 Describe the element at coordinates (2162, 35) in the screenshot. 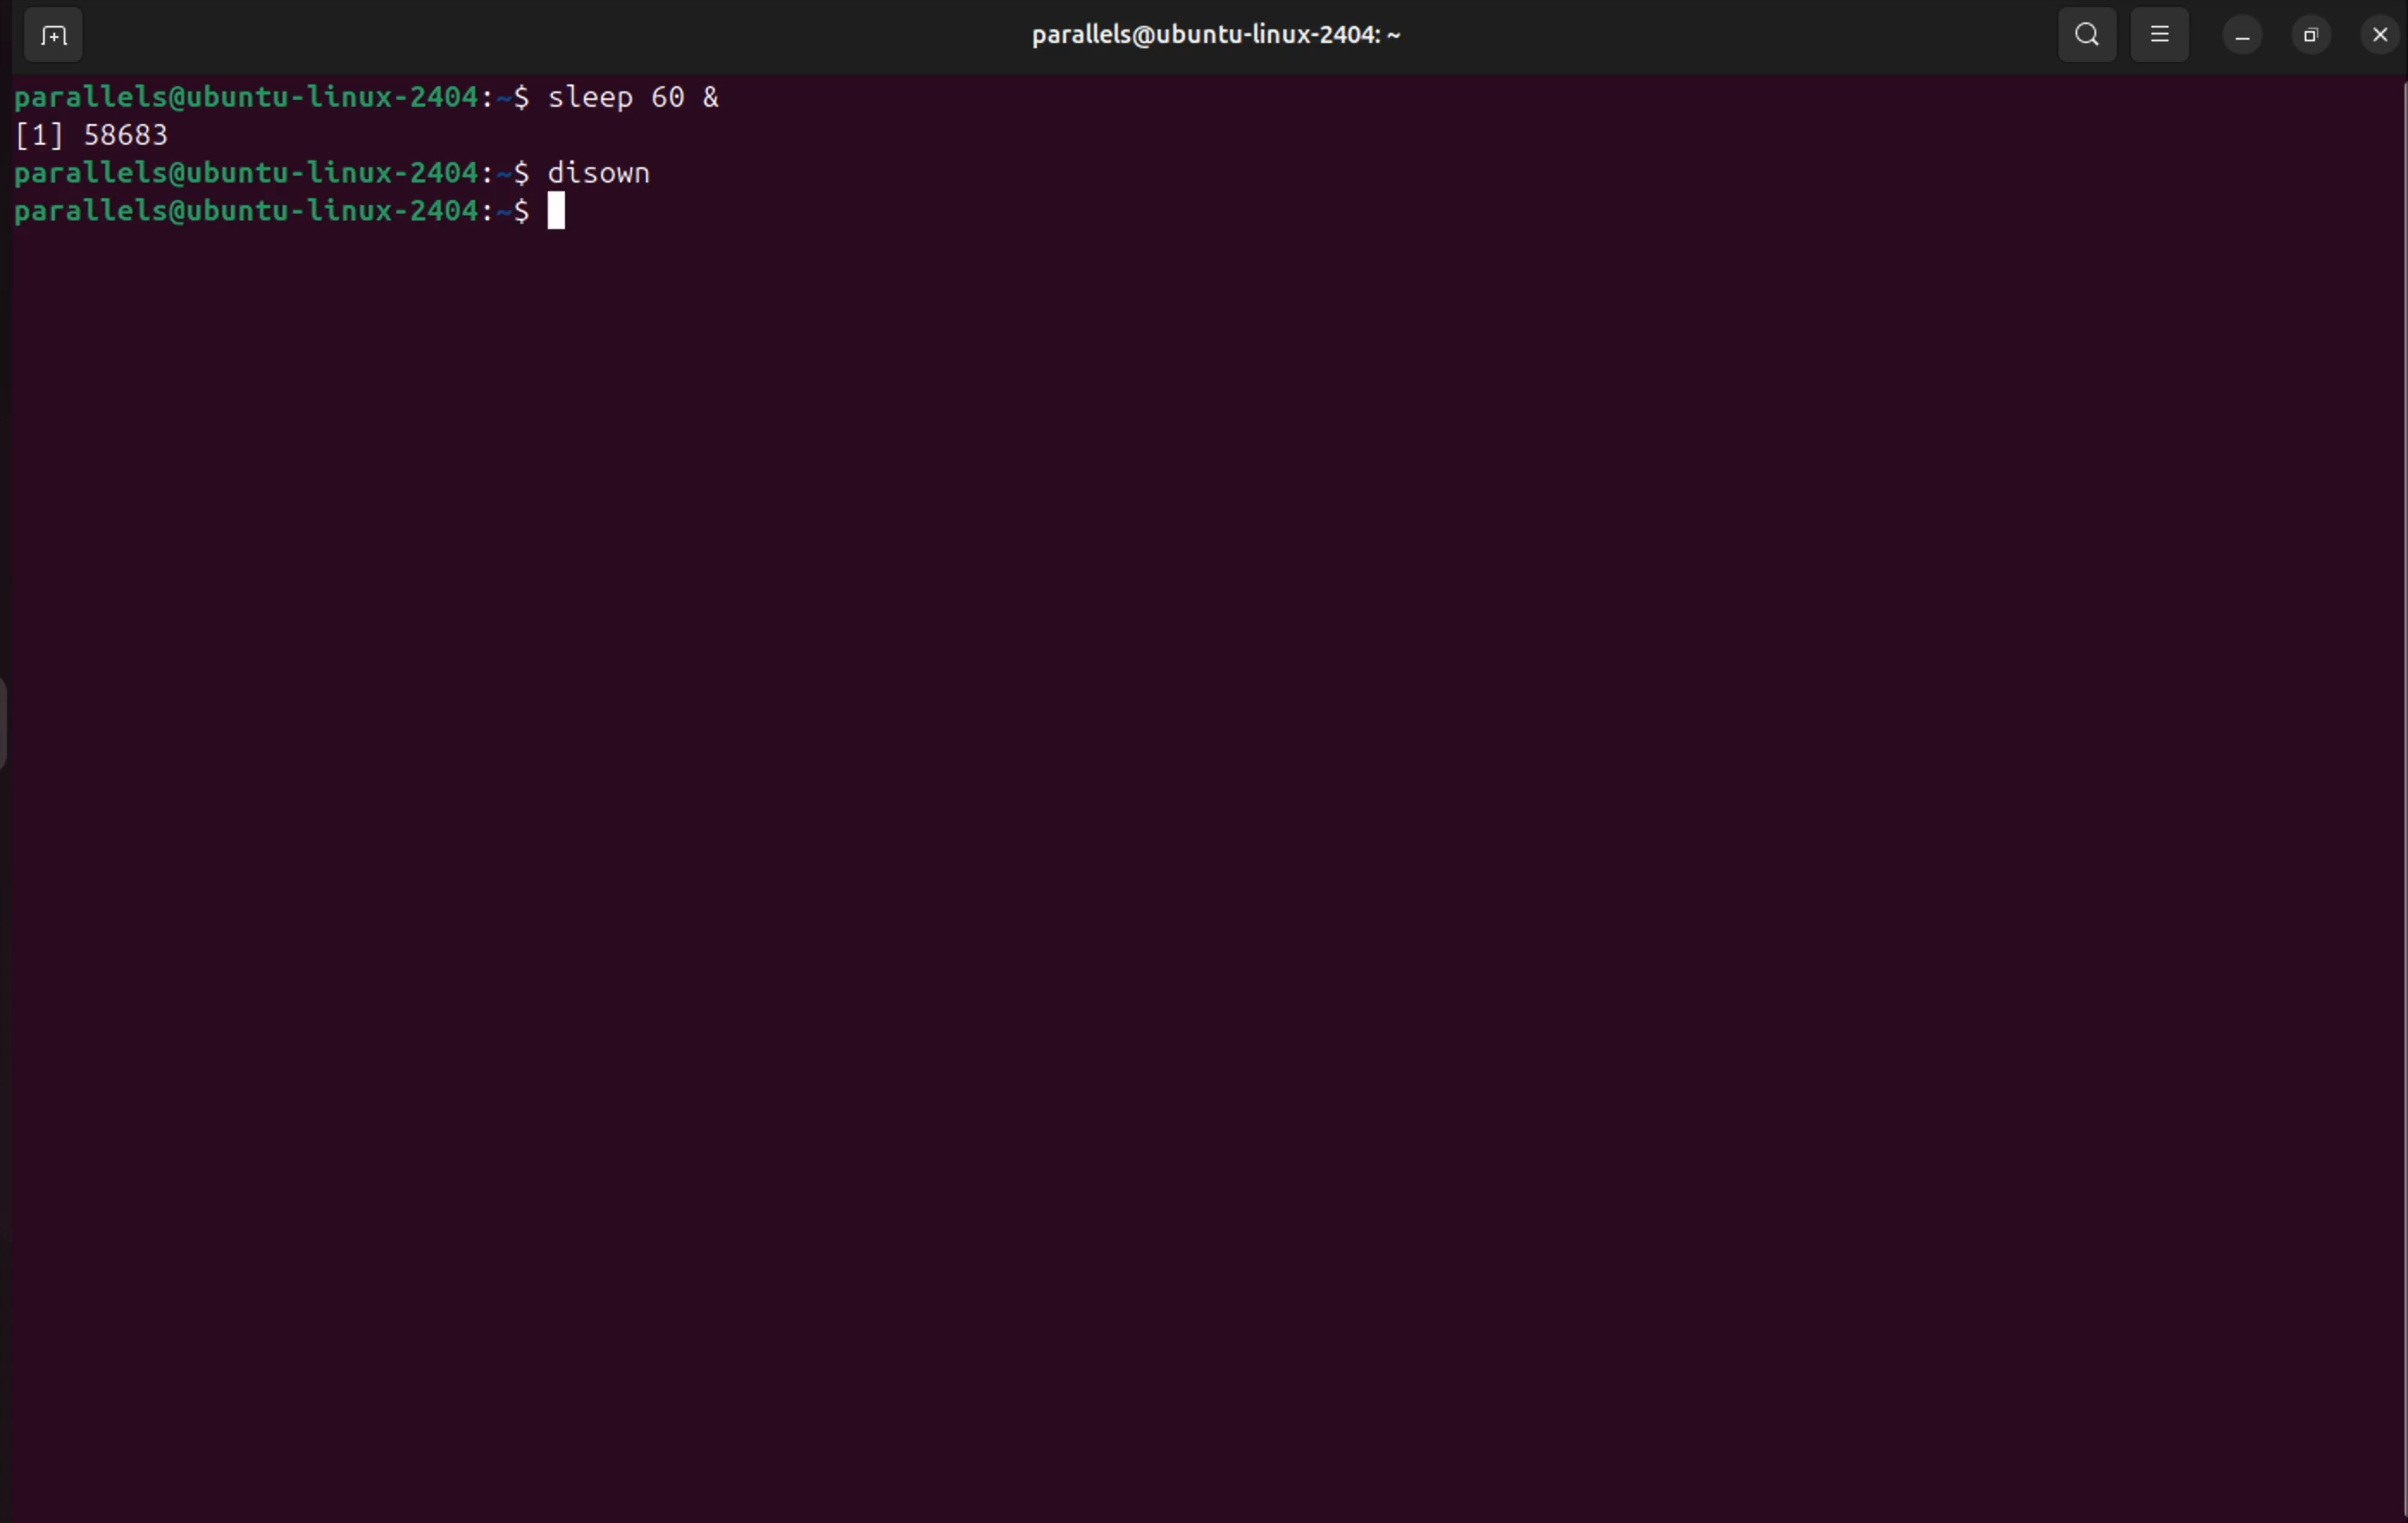

I see `view options` at that location.